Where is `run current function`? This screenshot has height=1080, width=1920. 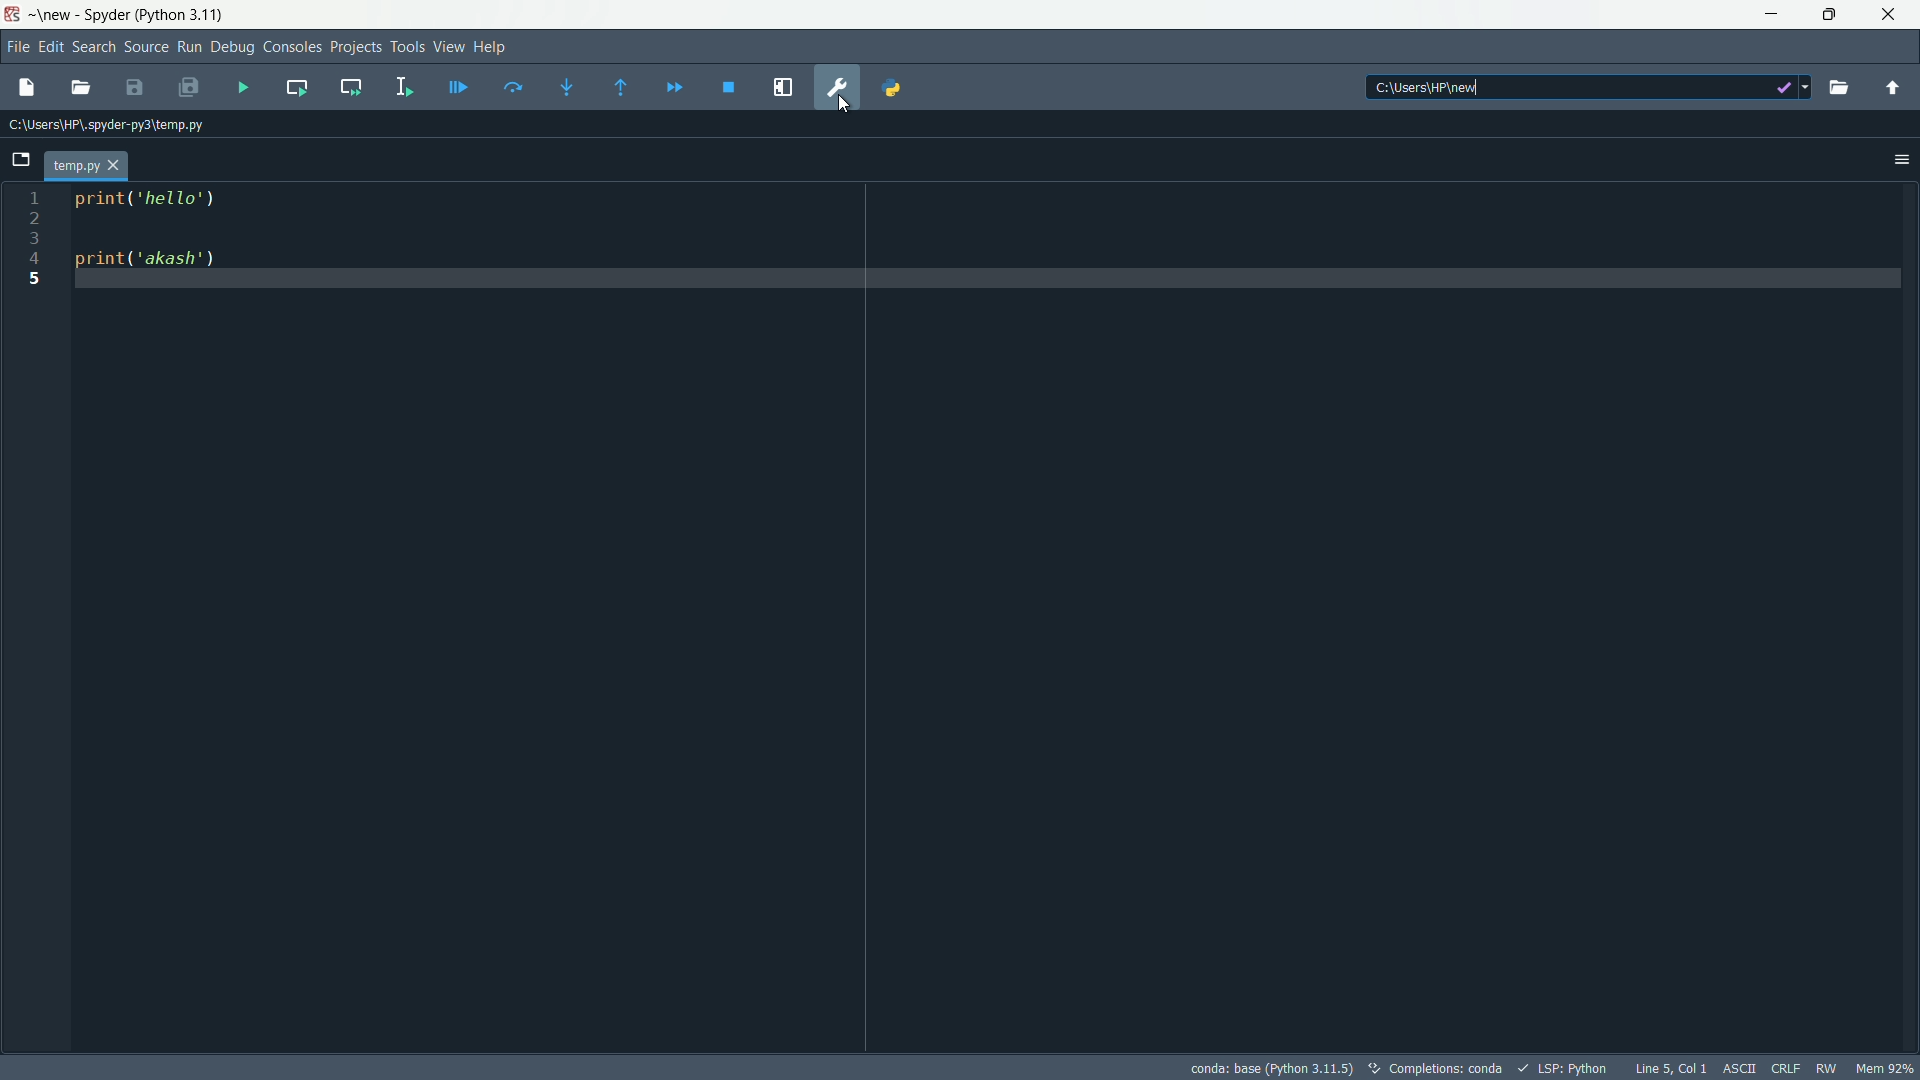 run current function is located at coordinates (297, 86).